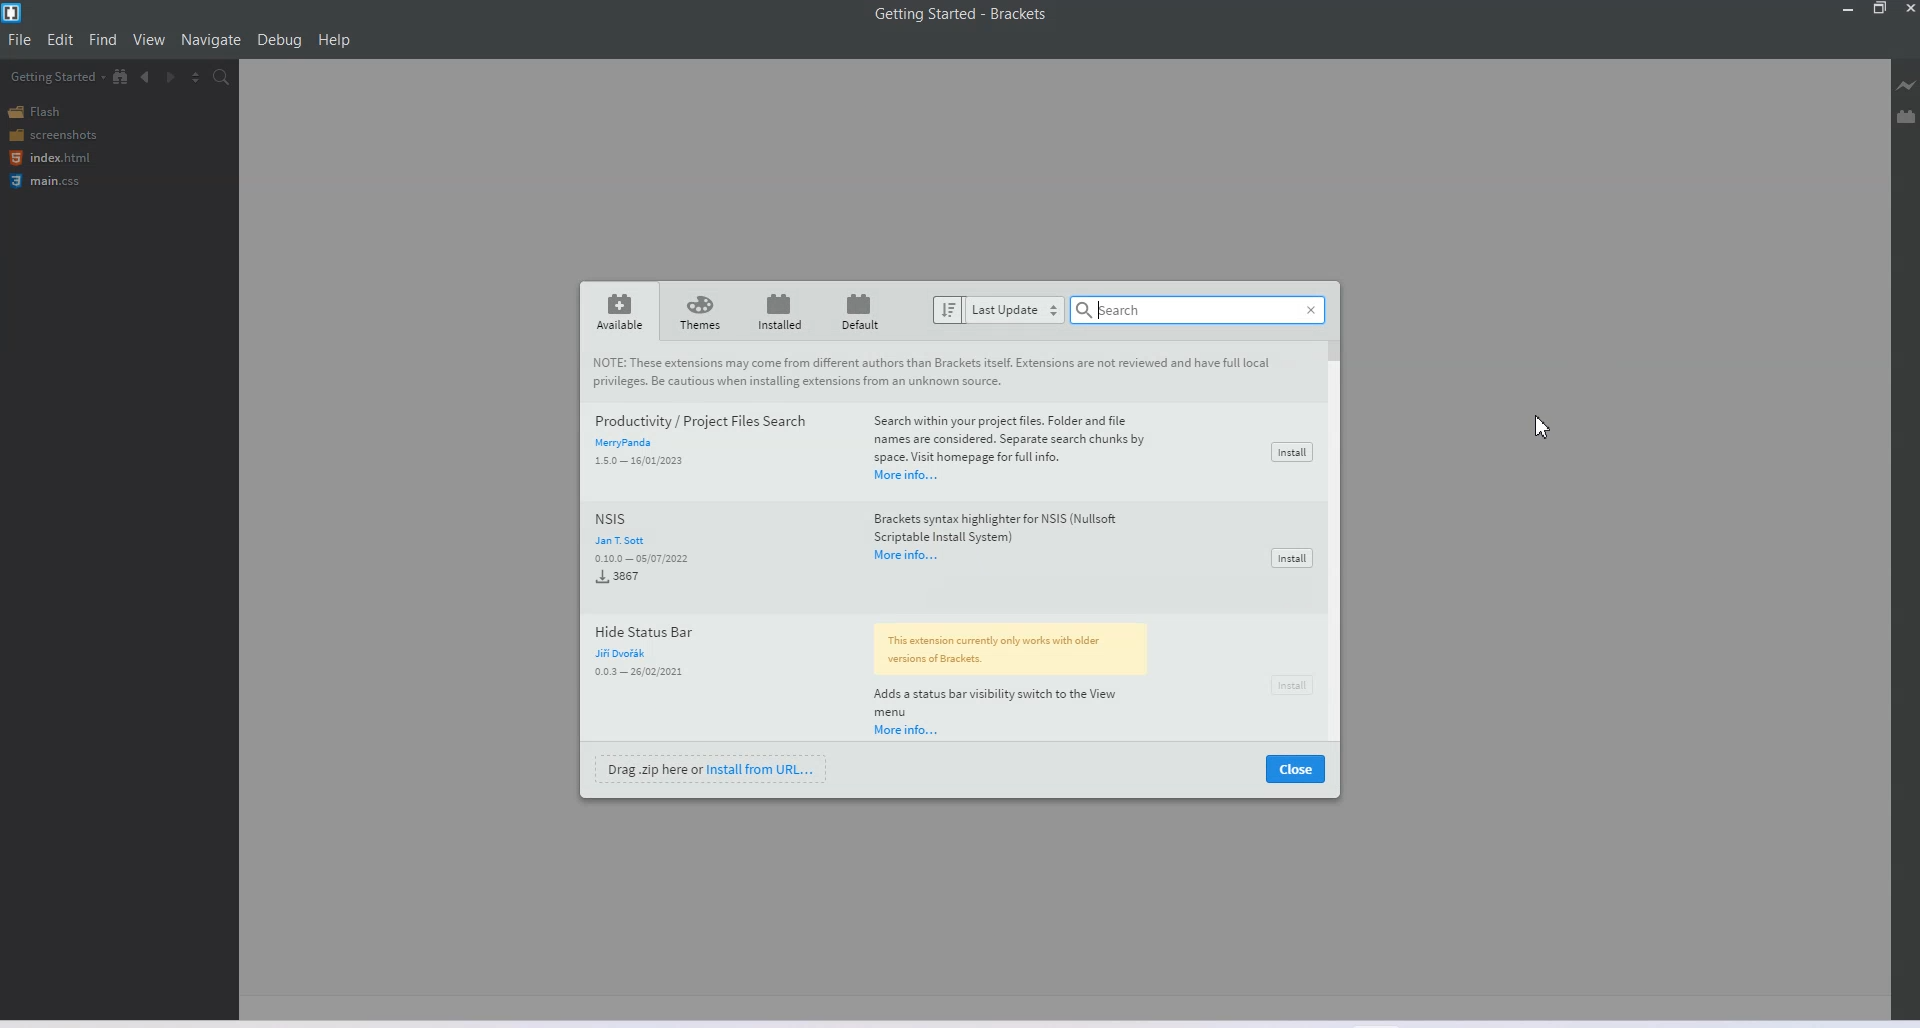 The image size is (1920, 1028). Describe the element at coordinates (945, 372) in the screenshot. I see `note about extension to users` at that location.